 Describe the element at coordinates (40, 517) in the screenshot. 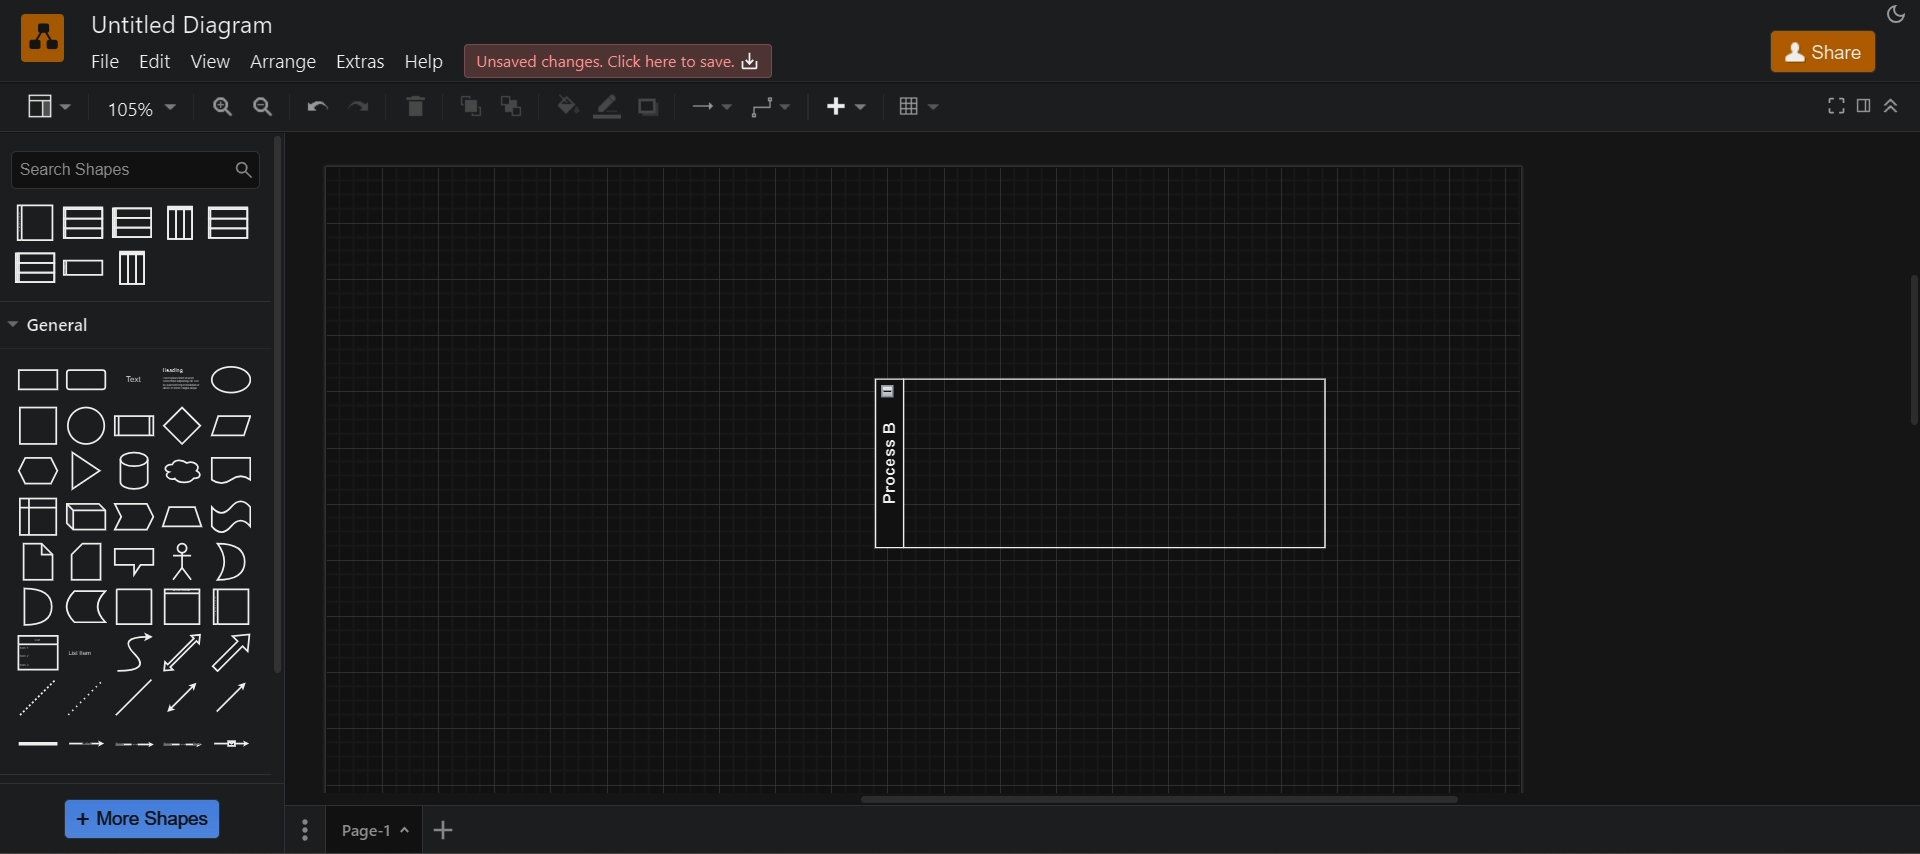

I see `internal storage` at that location.